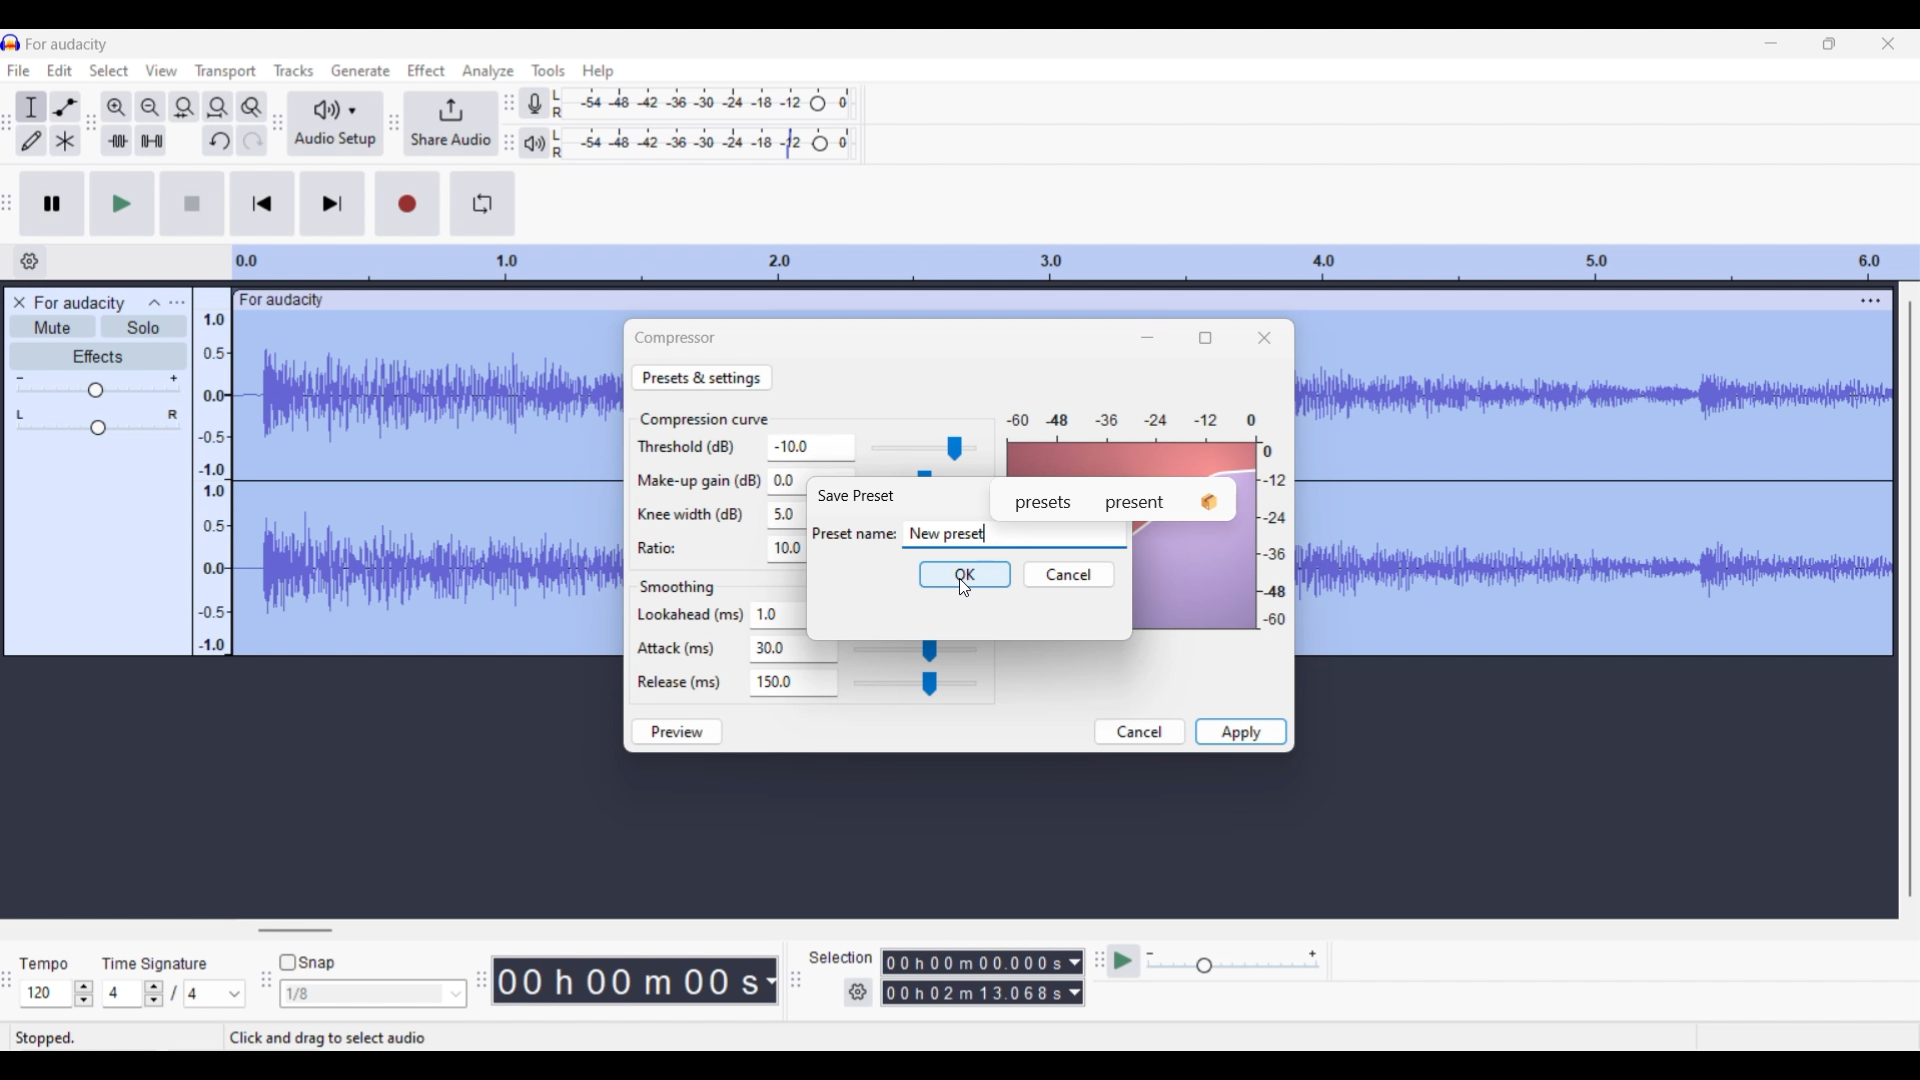 The width and height of the screenshot is (1920, 1080). Describe the element at coordinates (1232, 963) in the screenshot. I see `Playback speed scale` at that location.